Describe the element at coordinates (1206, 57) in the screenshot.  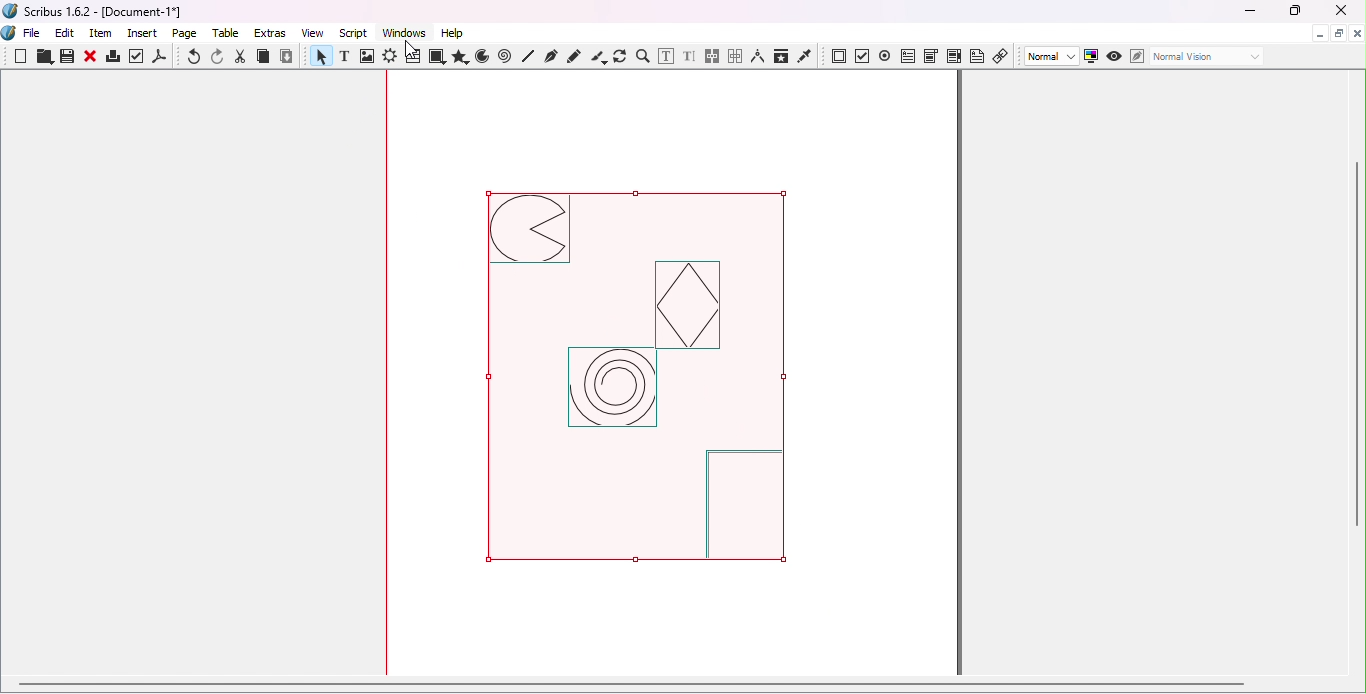
I see `Select the visual appearance of the display` at that location.